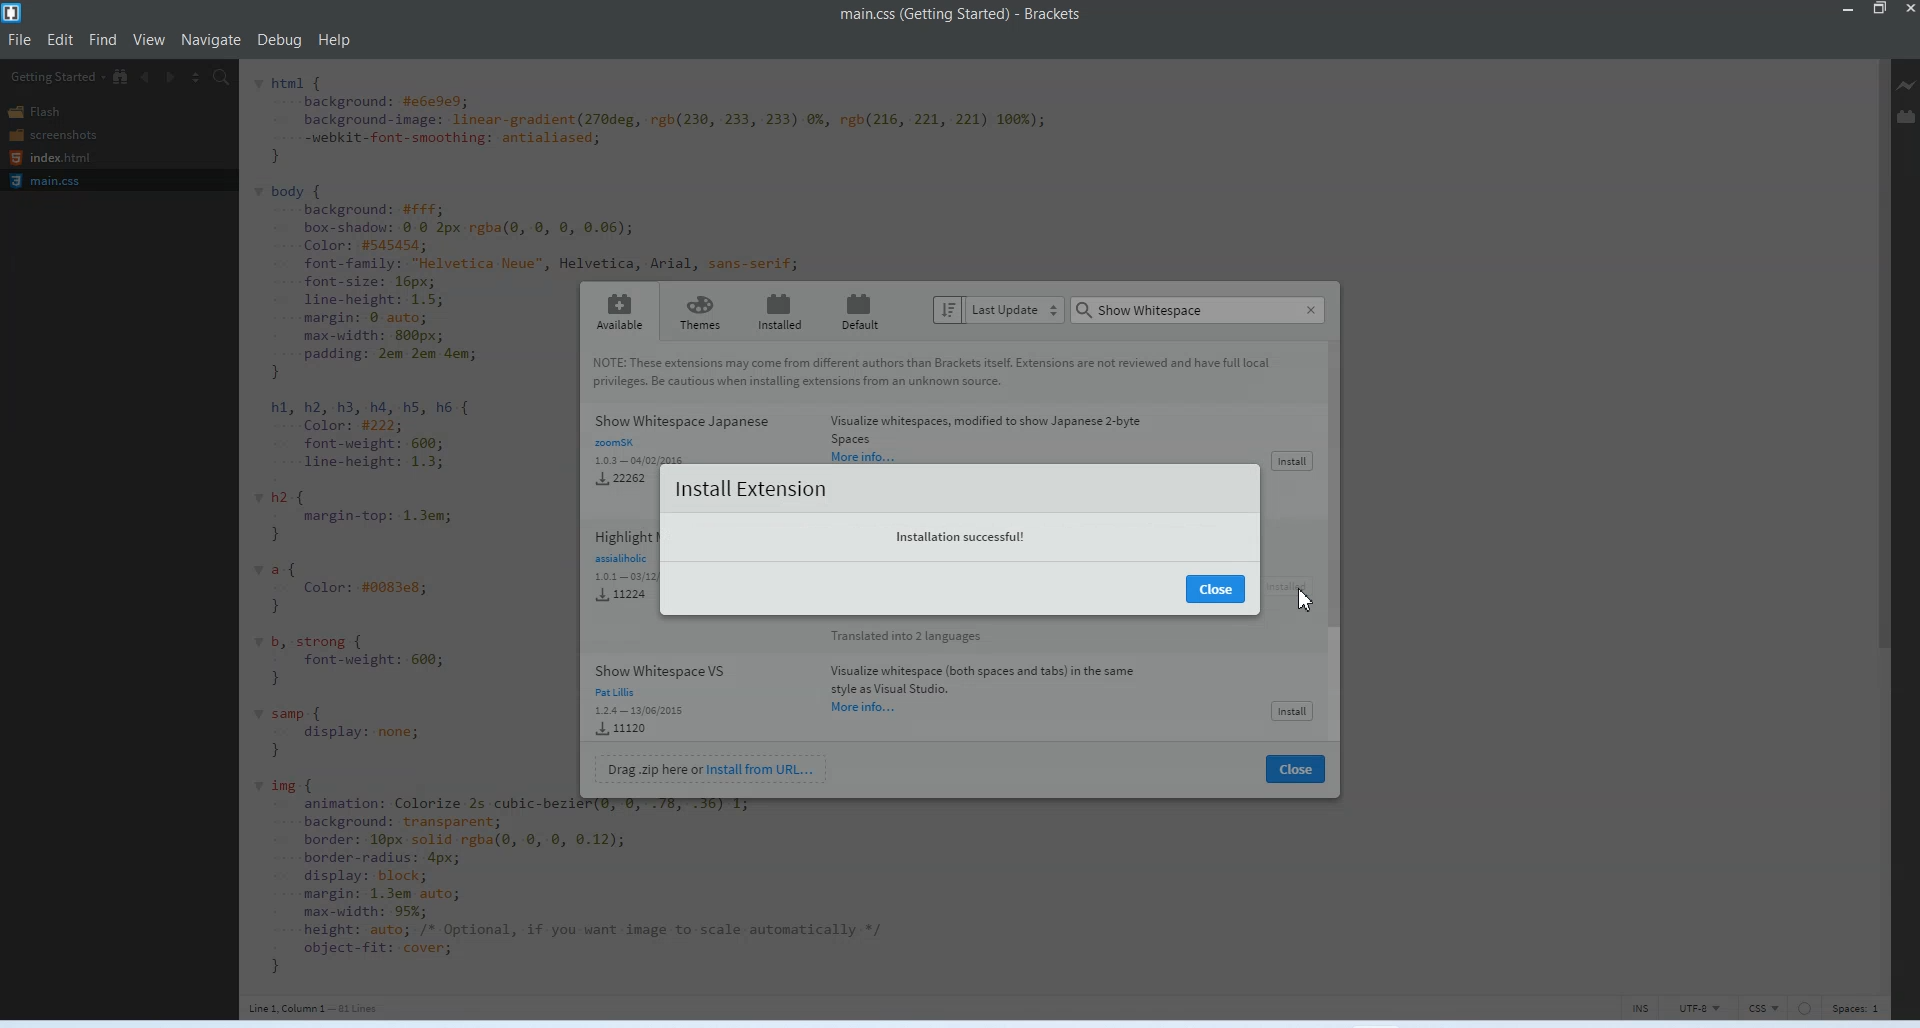 Image resolution: width=1920 pixels, height=1028 pixels. Describe the element at coordinates (318, 1007) in the screenshot. I see `Text 3` at that location.